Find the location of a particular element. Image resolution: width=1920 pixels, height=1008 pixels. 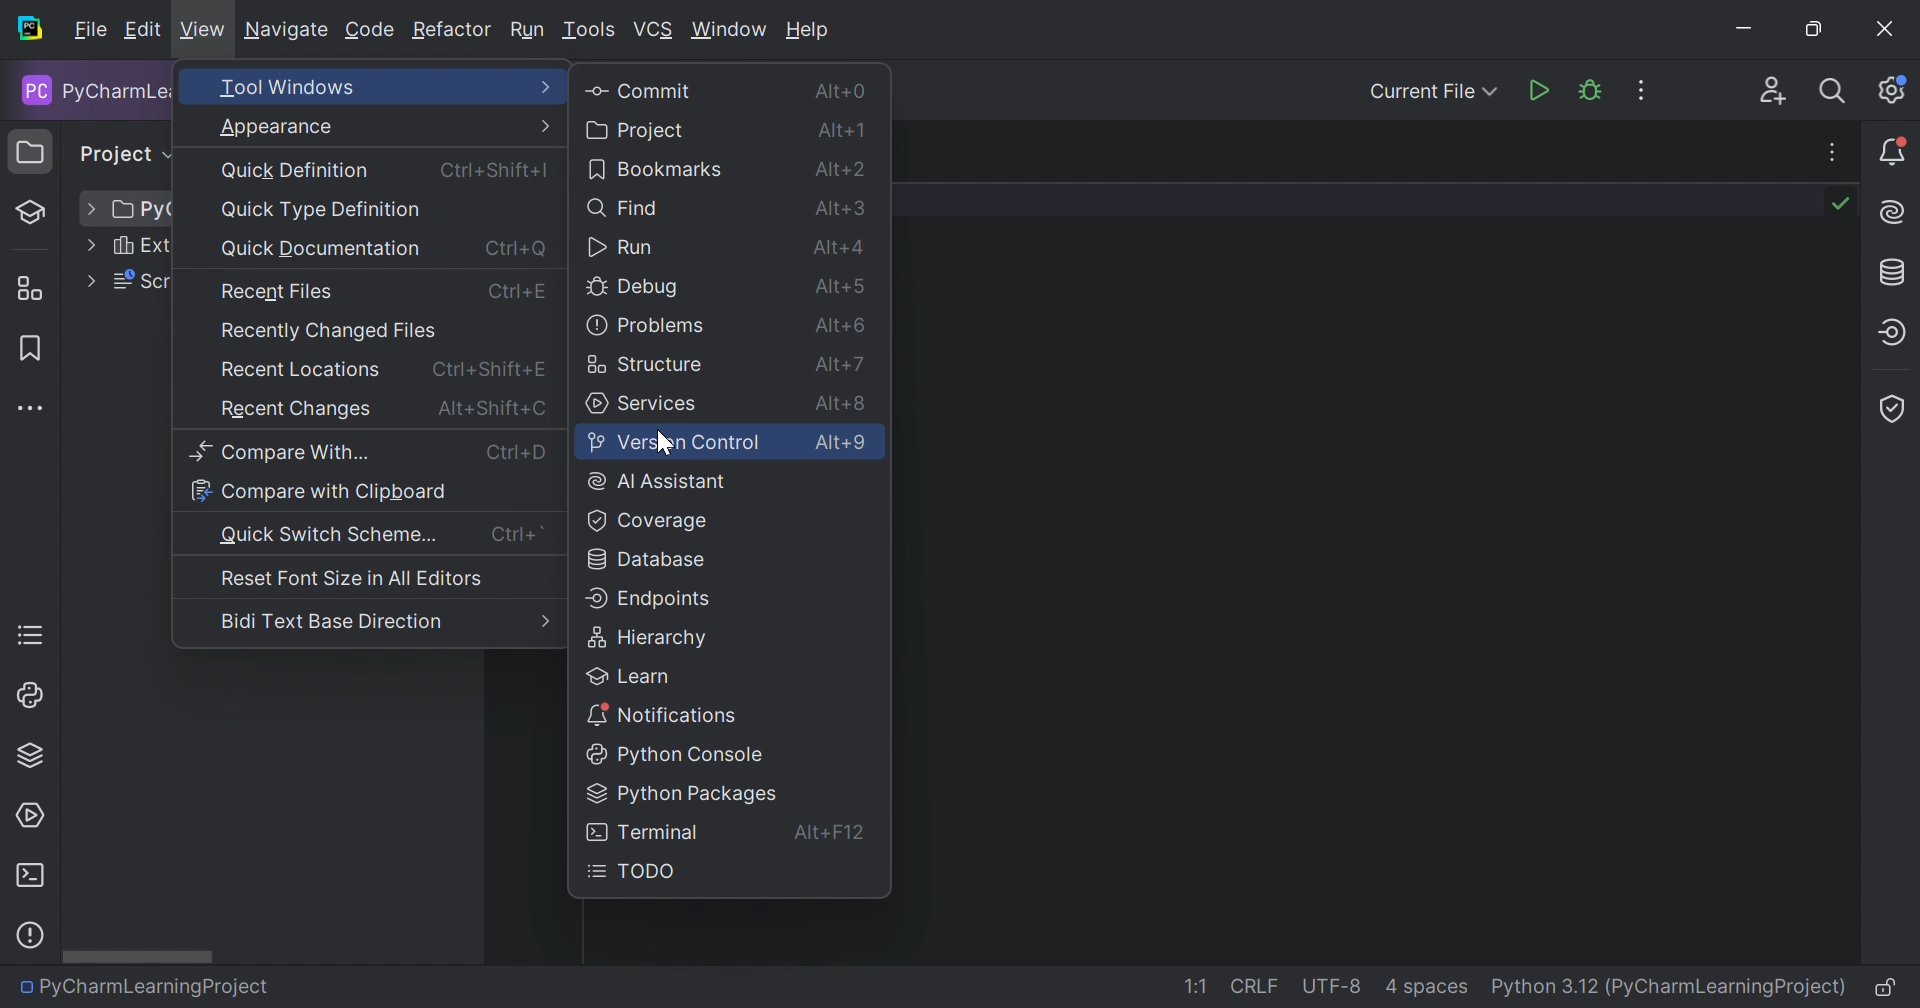

Recent Changes is located at coordinates (296, 410).